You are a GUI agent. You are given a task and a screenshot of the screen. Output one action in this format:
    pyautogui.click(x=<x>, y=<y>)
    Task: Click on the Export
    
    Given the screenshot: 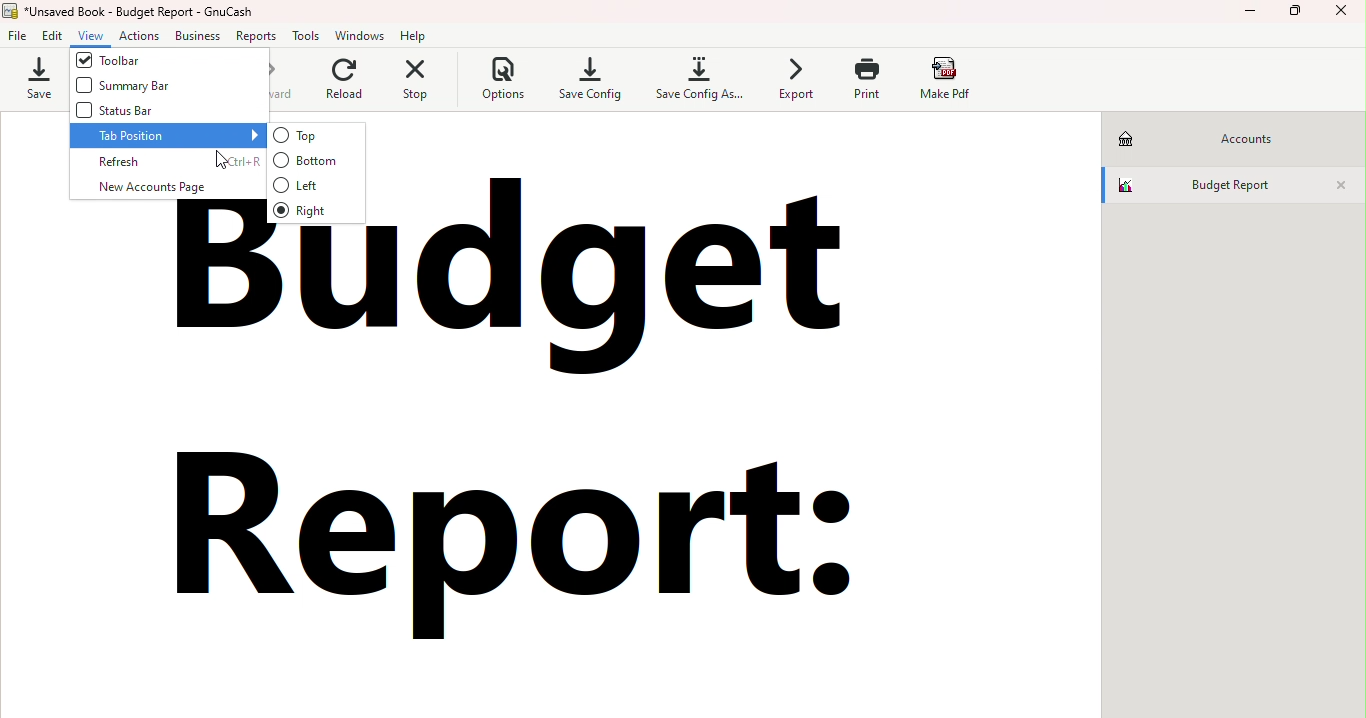 What is the action you would take?
    pyautogui.click(x=790, y=78)
    